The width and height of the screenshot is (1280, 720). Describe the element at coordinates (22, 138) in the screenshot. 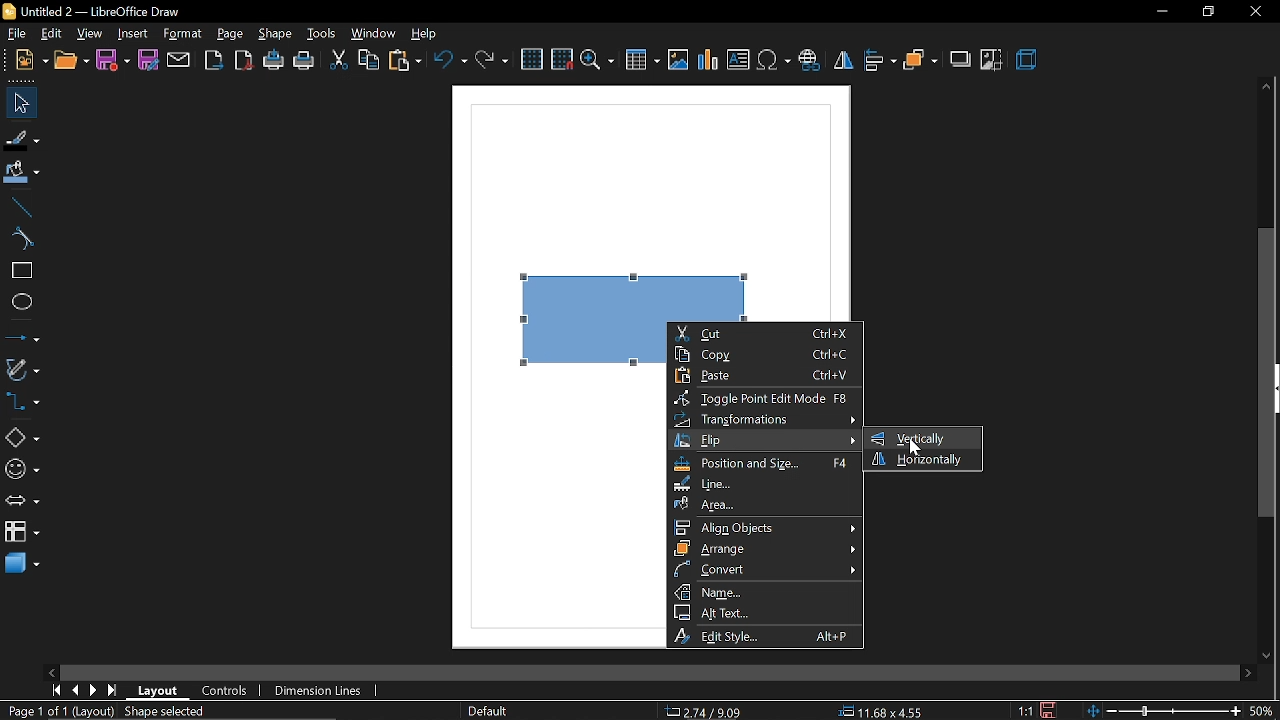

I see `fill line` at that location.